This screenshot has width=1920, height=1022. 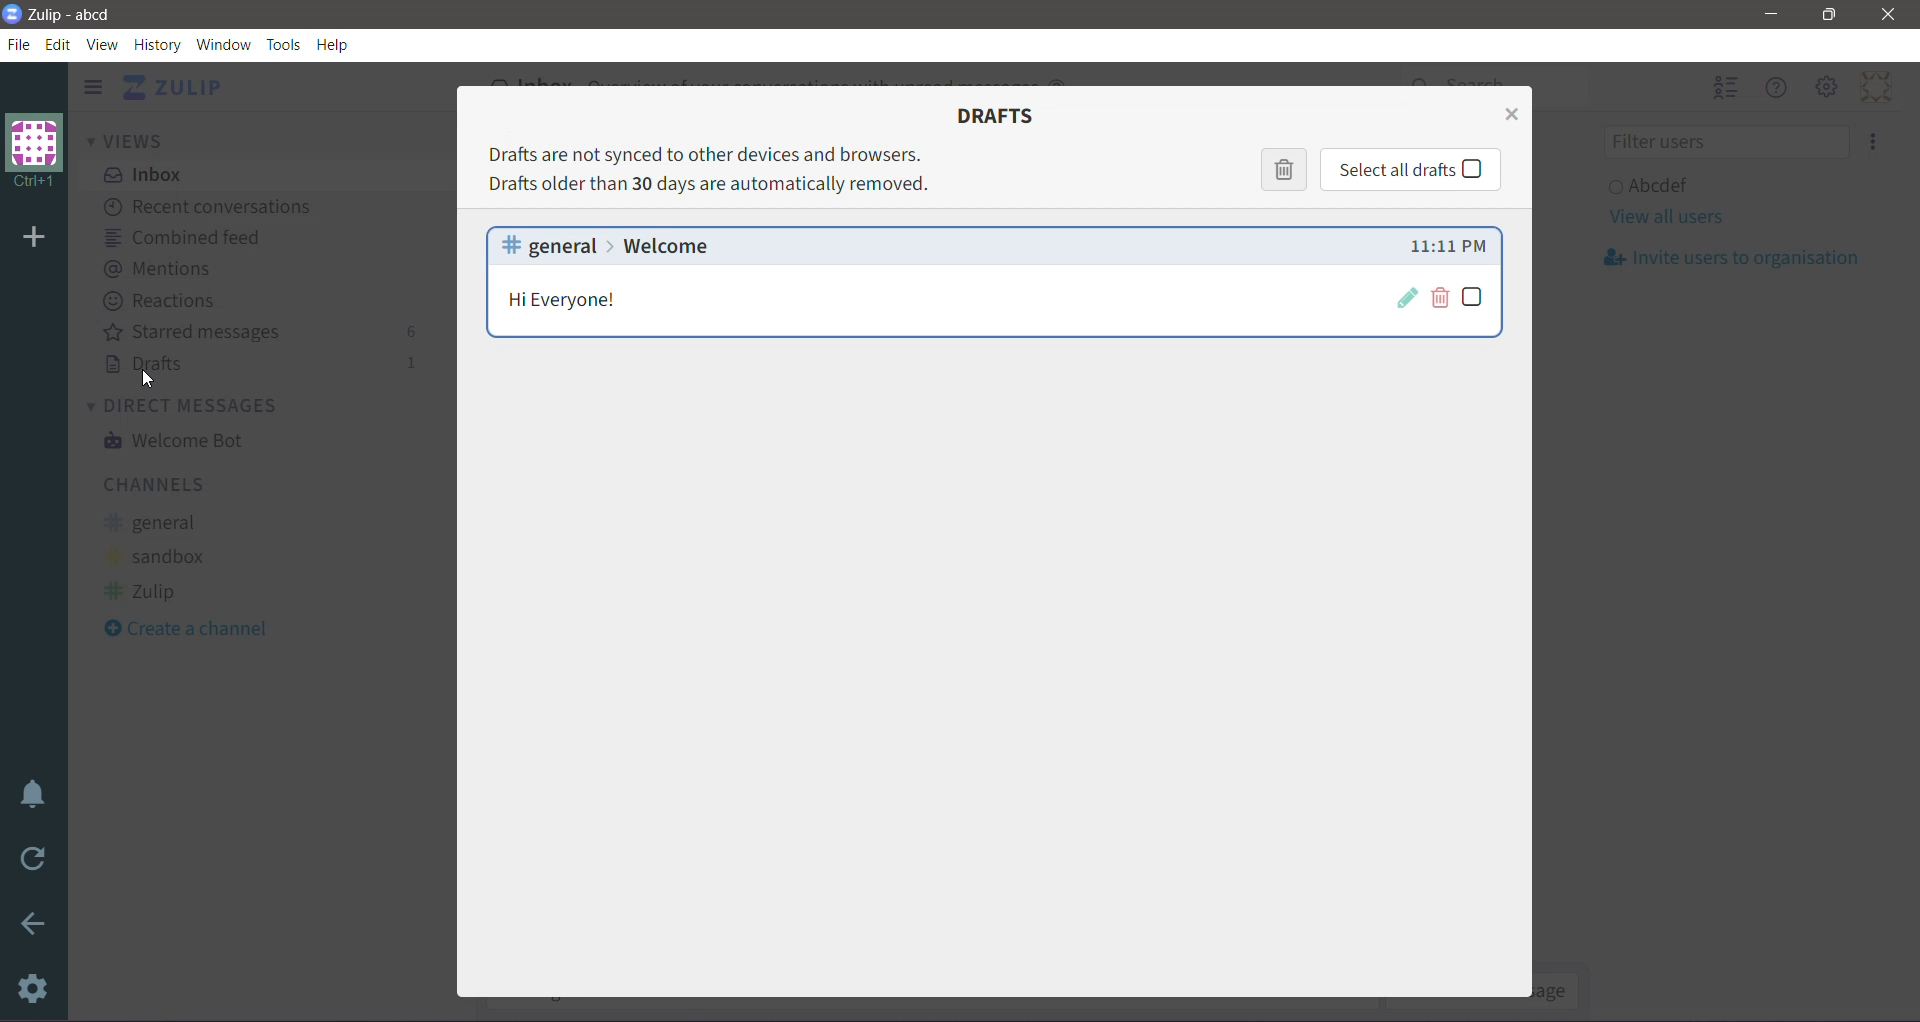 What do you see at coordinates (163, 301) in the screenshot?
I see `Reactions` at bounding box center [163, 301].